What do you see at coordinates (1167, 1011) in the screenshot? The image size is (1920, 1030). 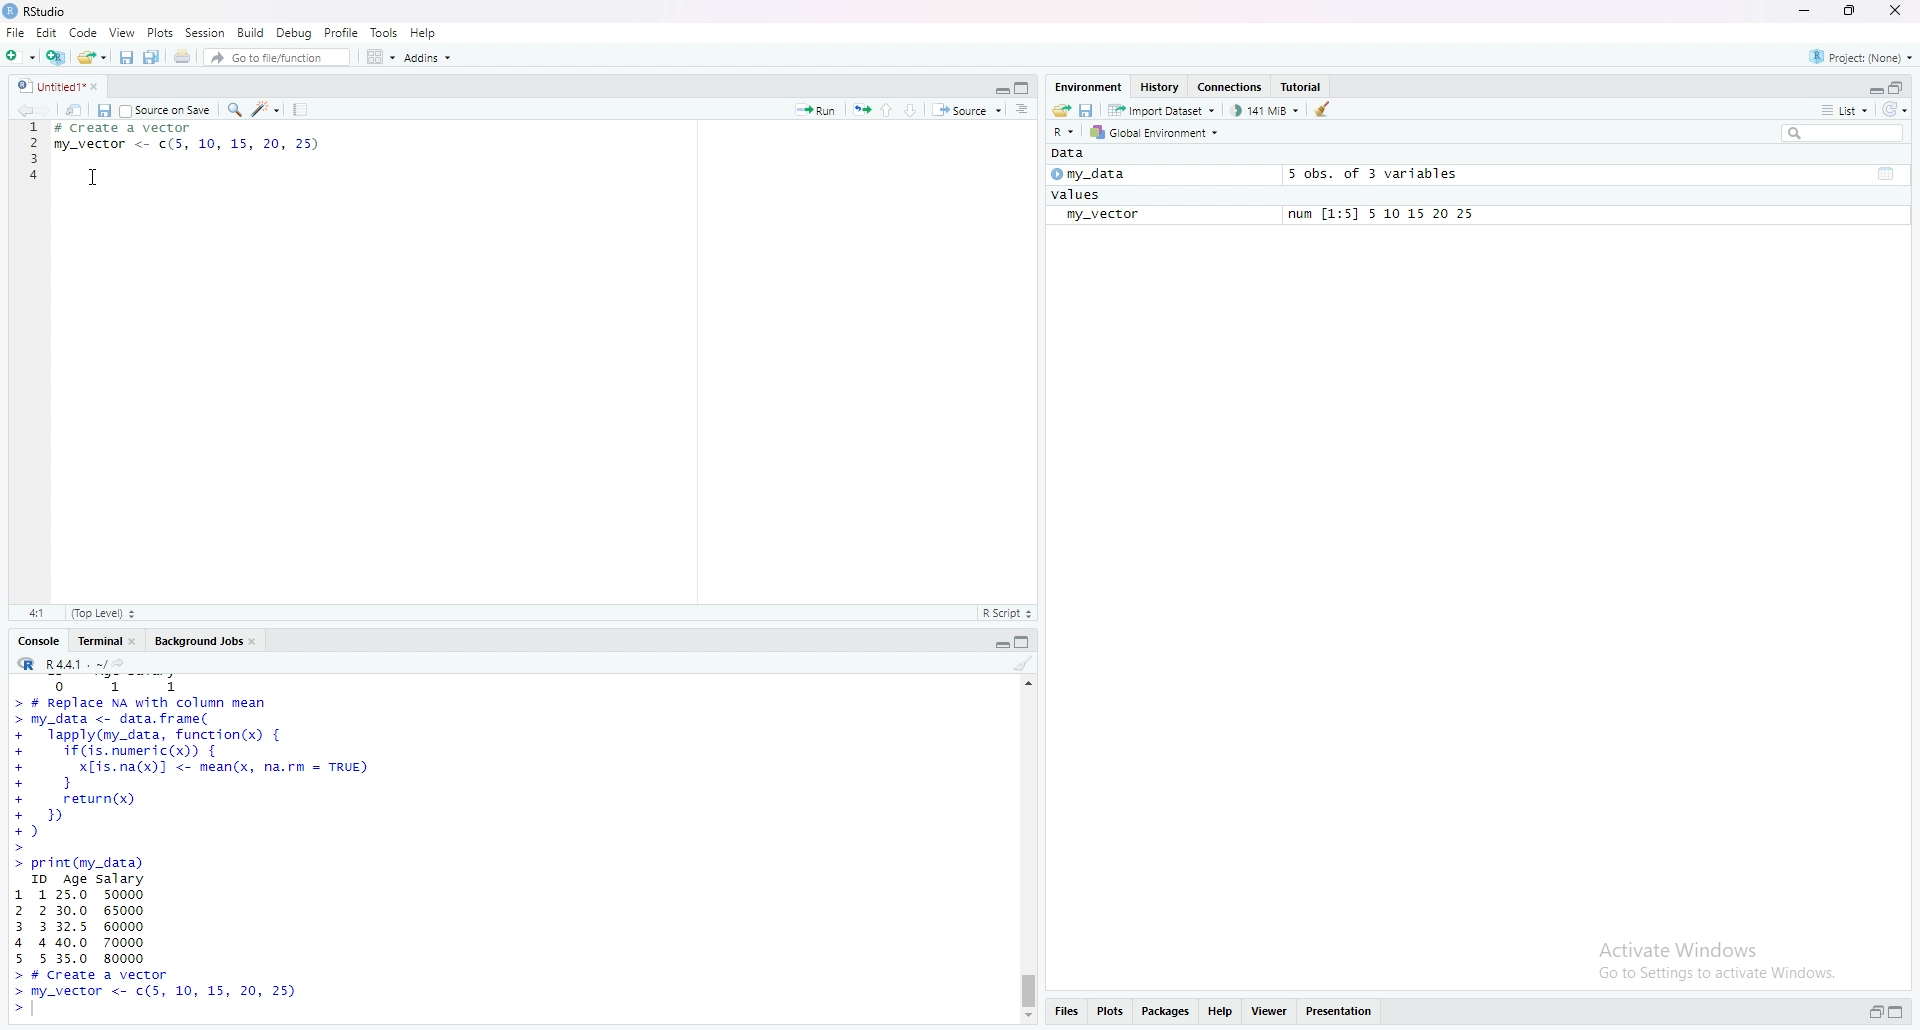 I see `packages` at bounding box center [1167, 1011].